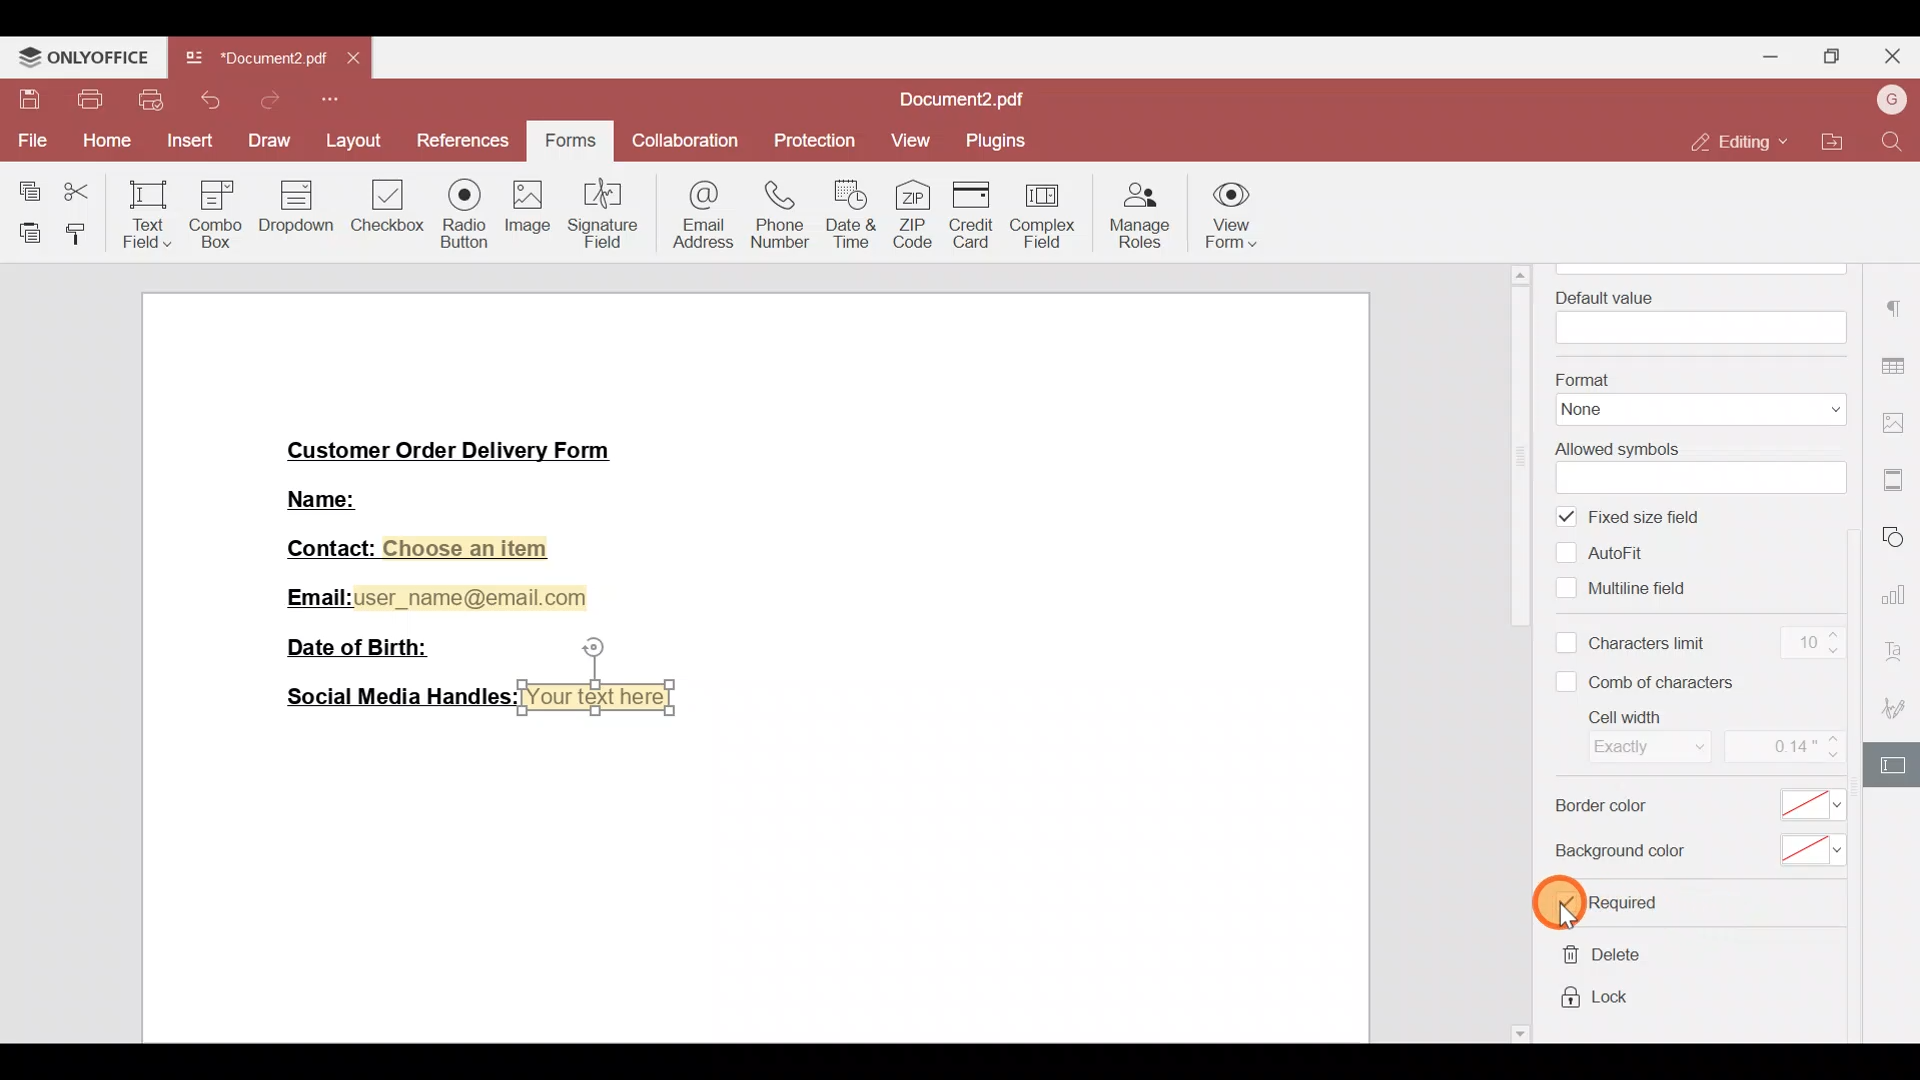 This screenshot has width=1920, height=1080. What do you see at coordinates (1525, 652) in the screenshot?
I see `Scroll bar` at bounding box center [1525, 652].